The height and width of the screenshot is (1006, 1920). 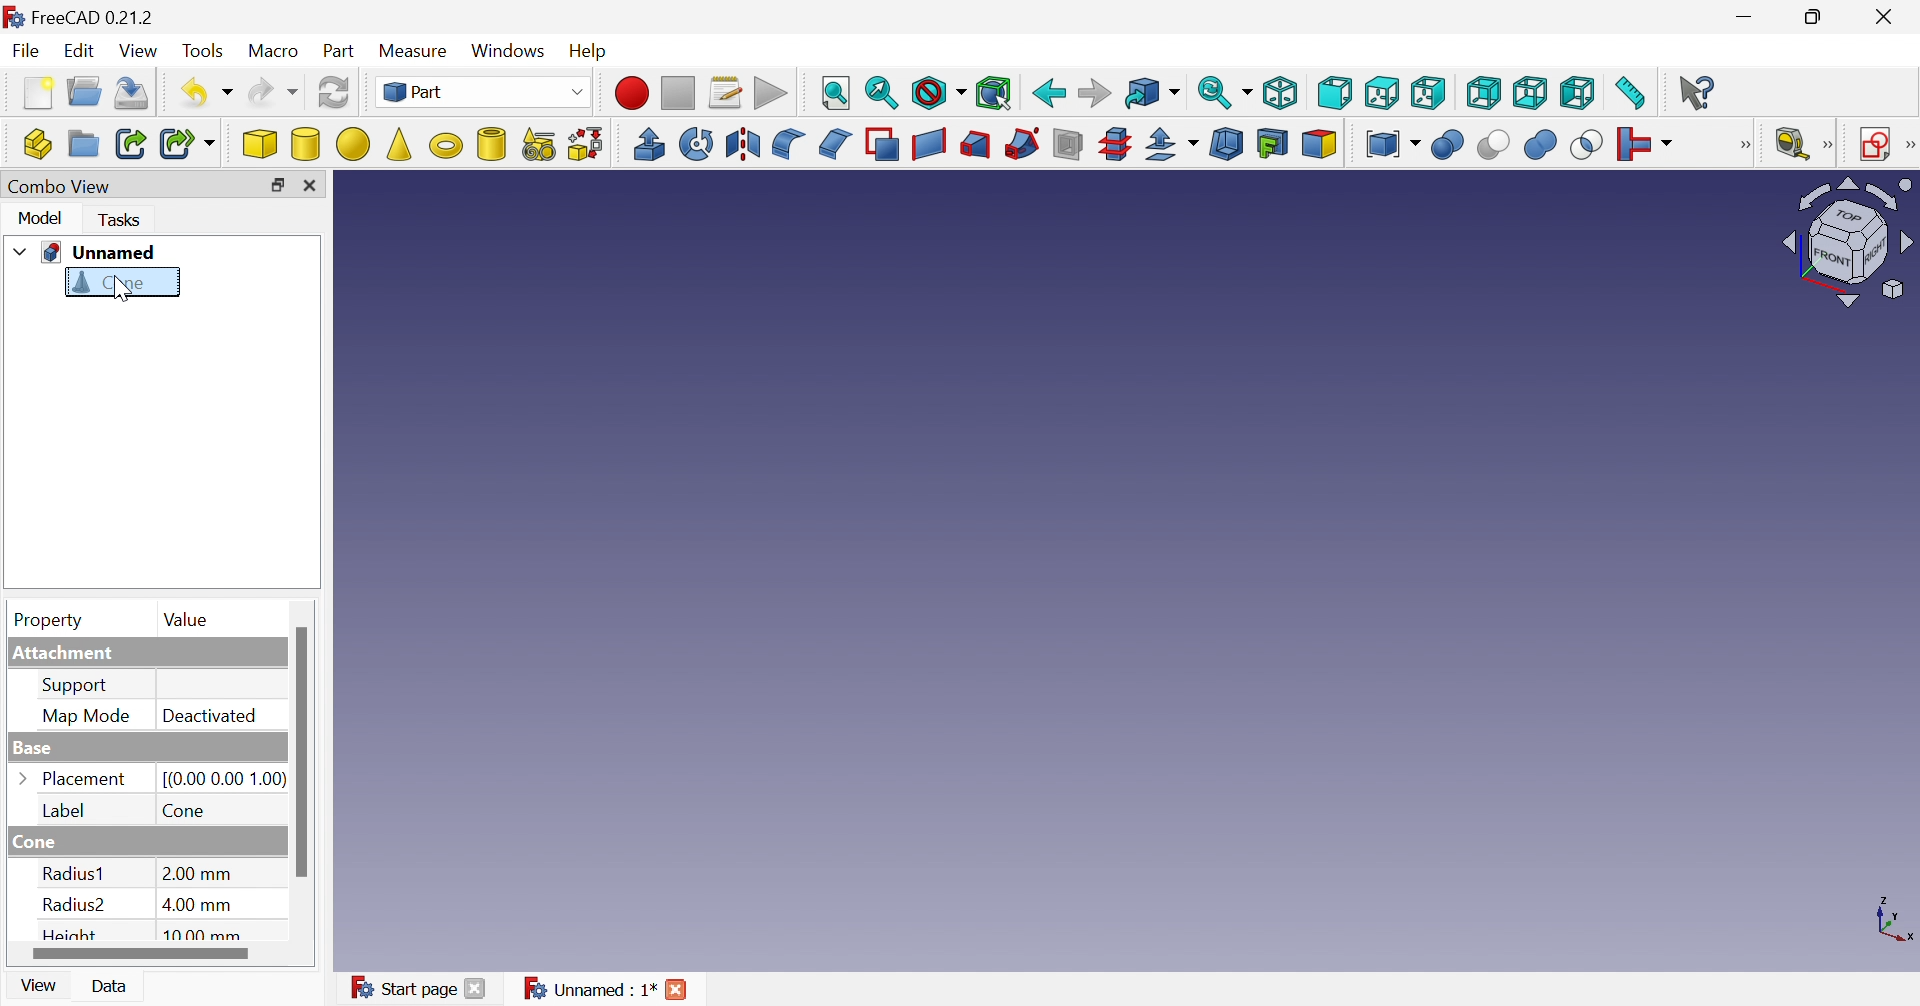 I want to click on What's this?, so click(x=1699, y=94).